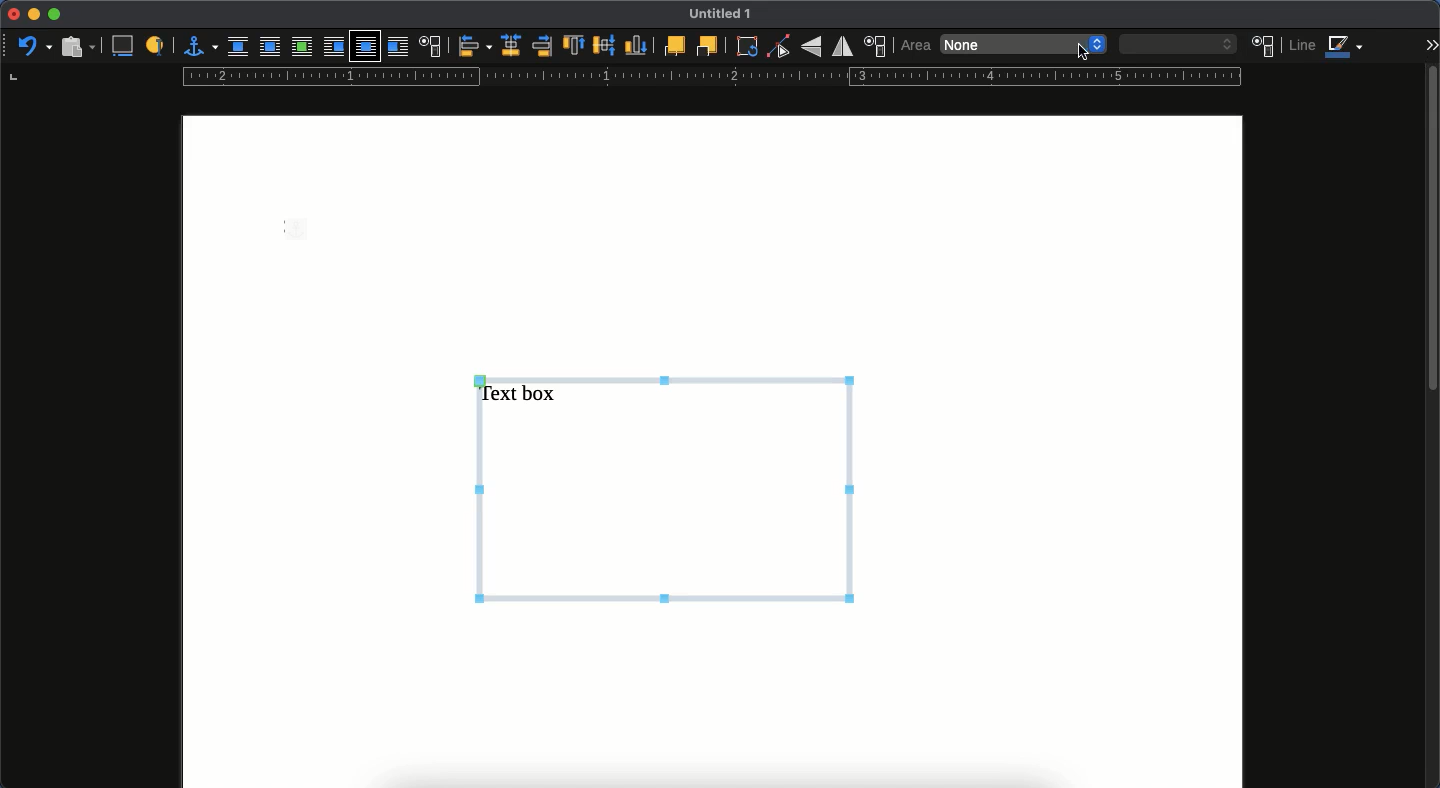 The height and width of the screenshot is (788, 1440). Describe the element at coordinates (126, 45) in the screenshot. I see `insert caption` at that location.